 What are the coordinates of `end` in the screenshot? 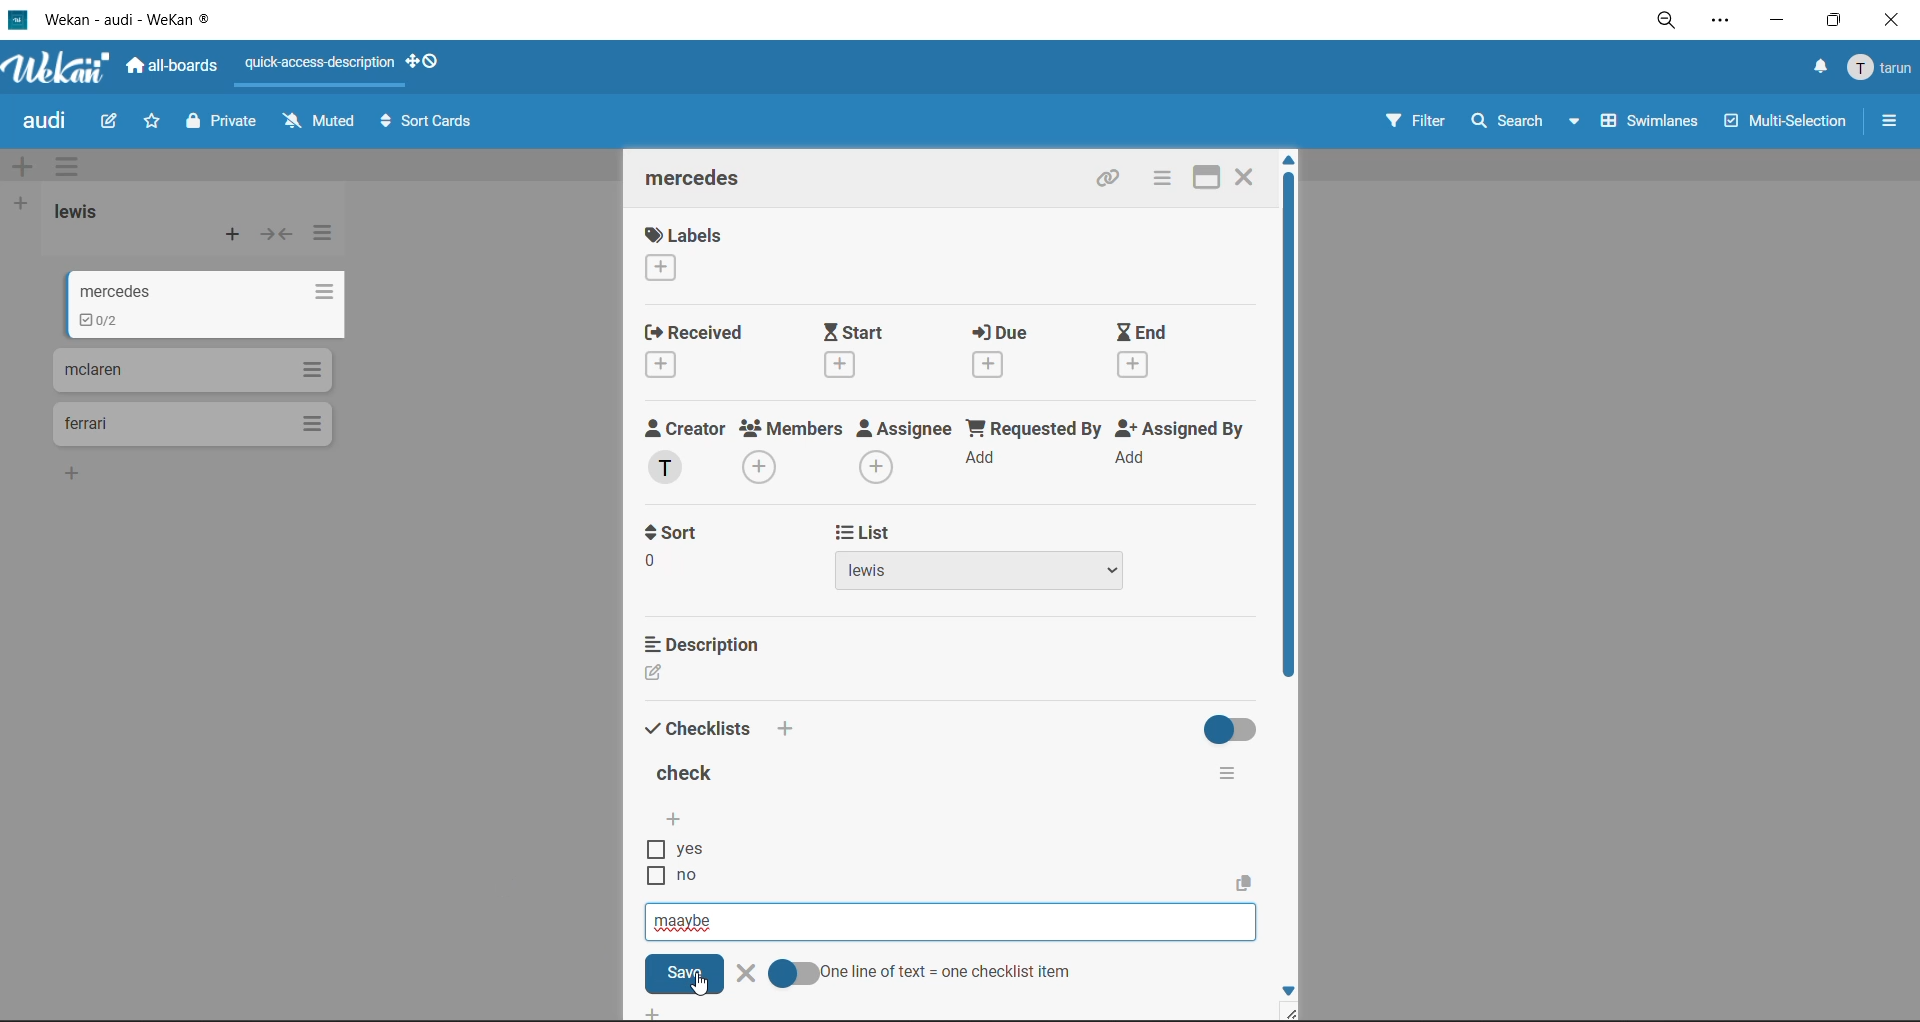 It's located at (1150, 331).